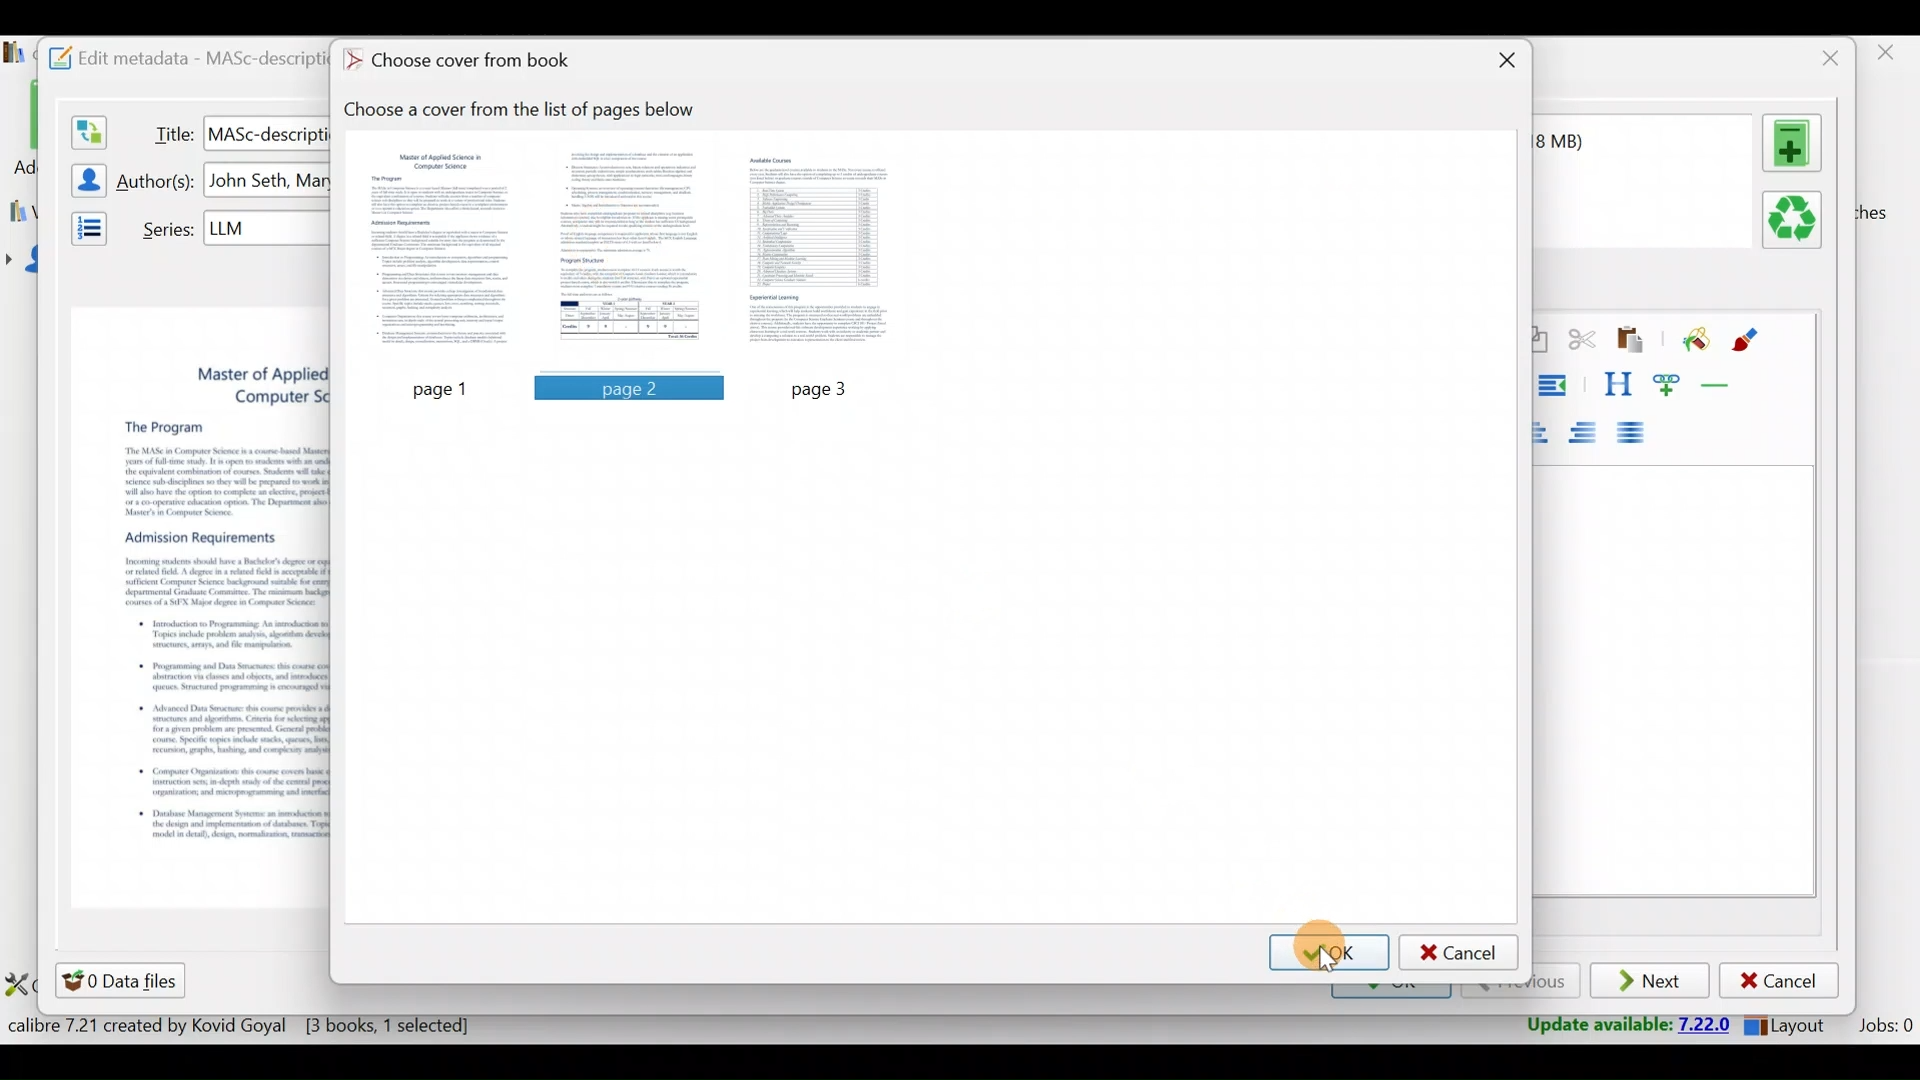 This screenshot has height=1080, width=1920. Describe the element at coordinates (629, 387) in the screenshot. I see `` at that location.